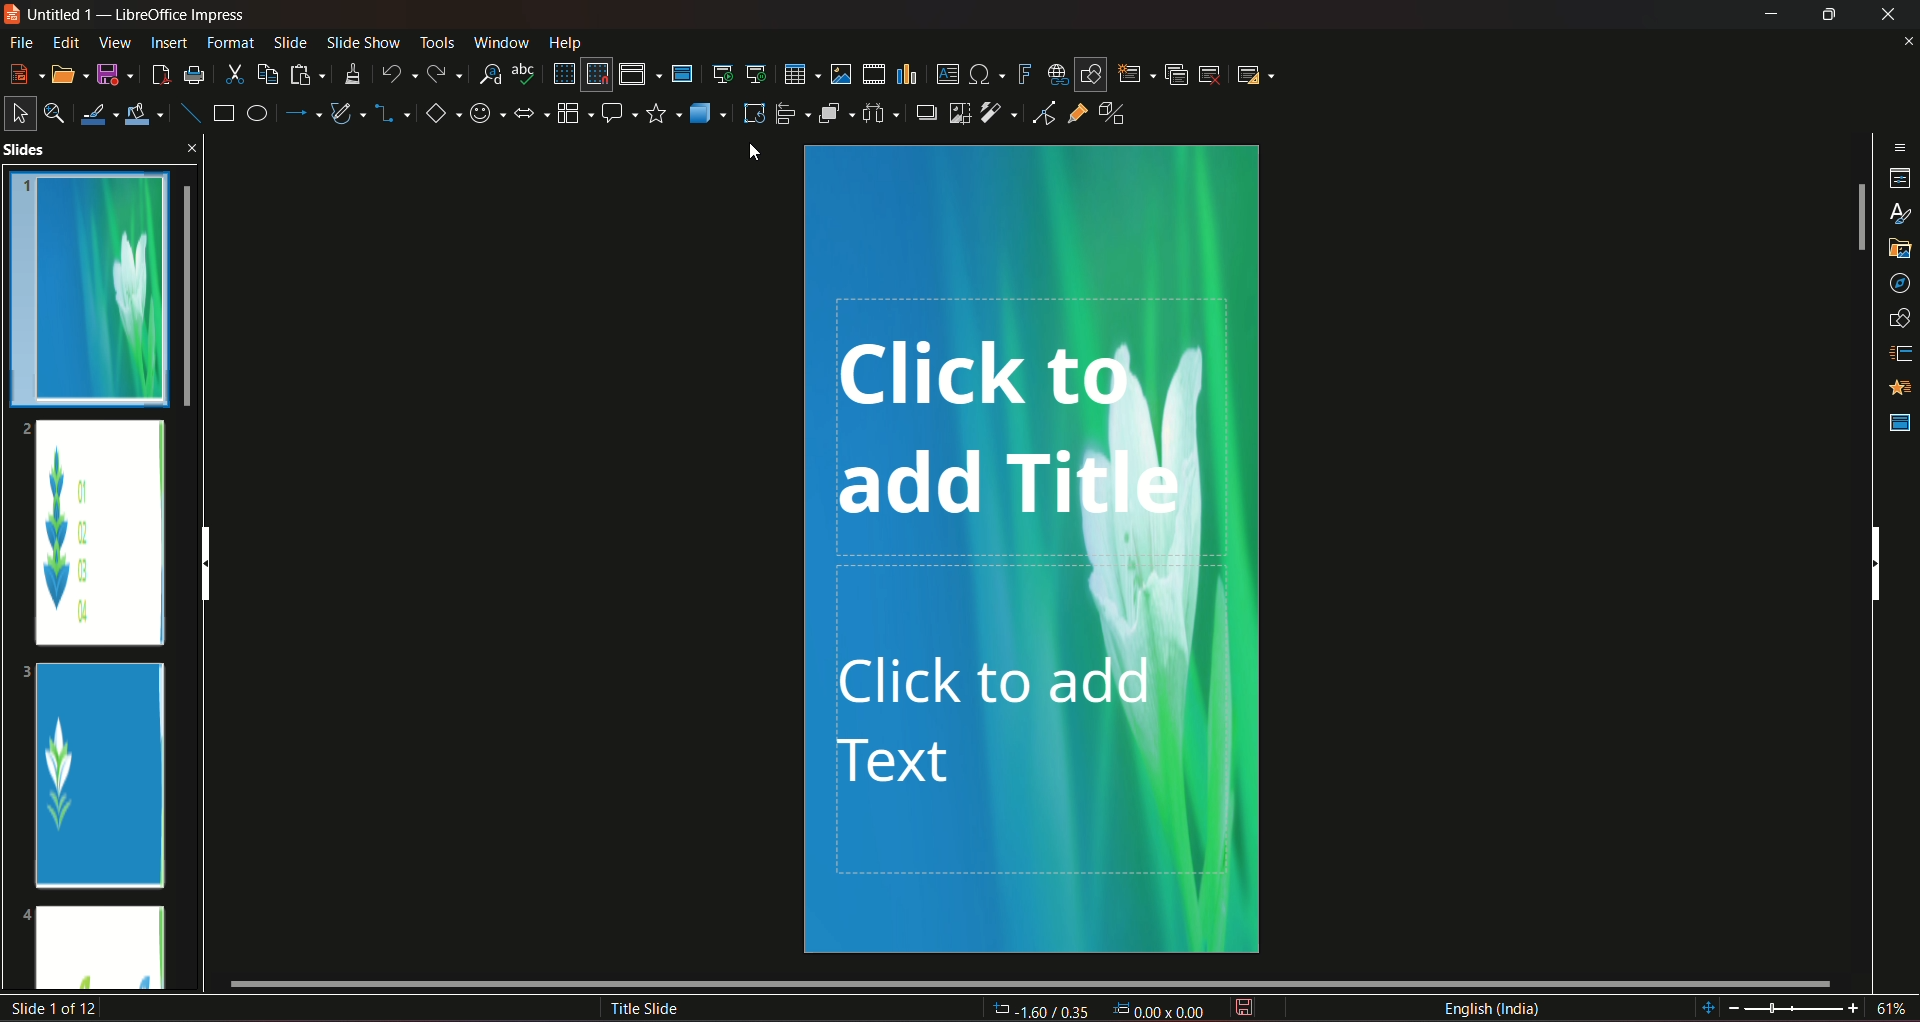 This screenshot has height=1022, width=1920. I want to click on zoom and pan, so click(57, 112).